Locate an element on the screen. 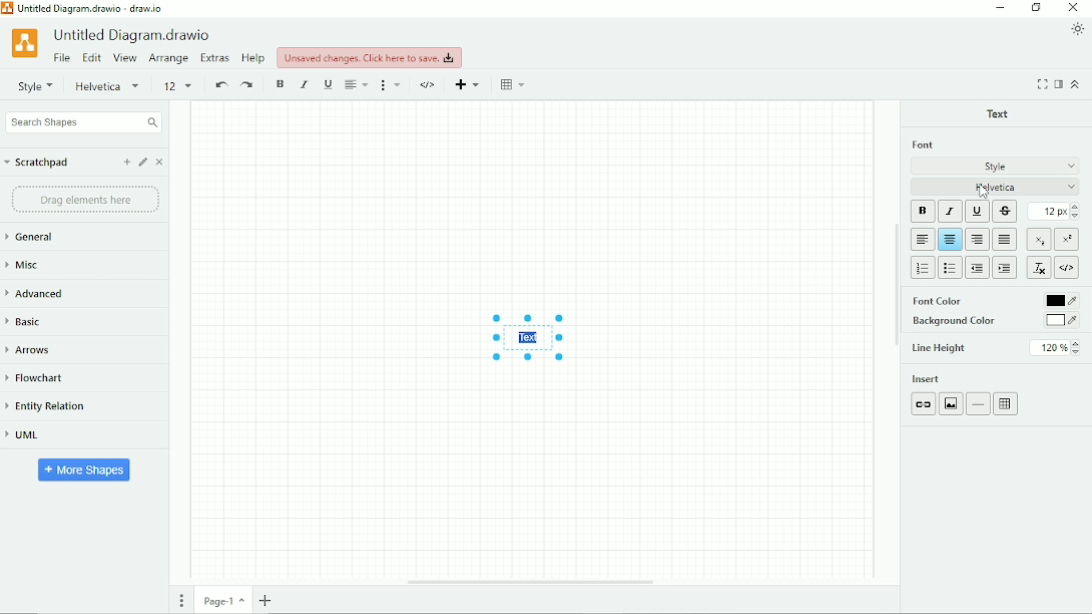 The height and width of the screenshot is (614, 1092). Advanced is located at coordinates (38, 293).